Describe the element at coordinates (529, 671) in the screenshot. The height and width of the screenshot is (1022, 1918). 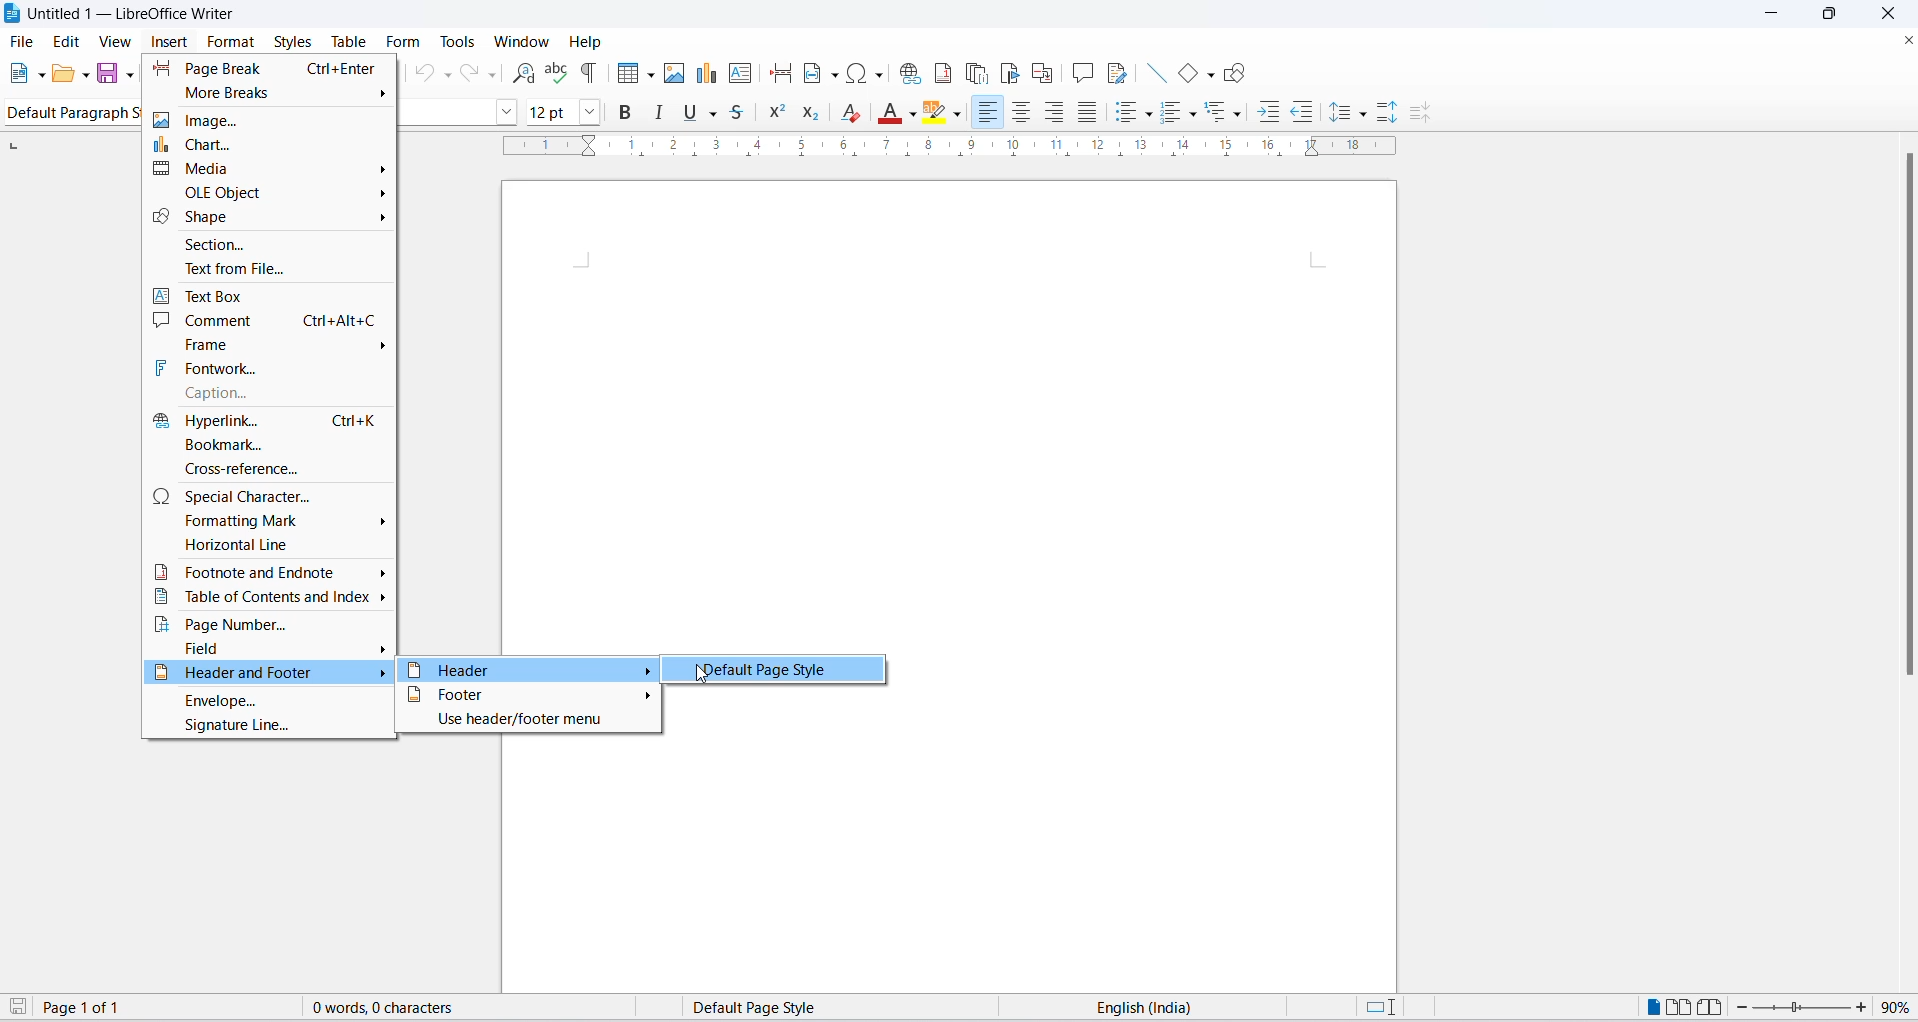
I see `header` at that location.